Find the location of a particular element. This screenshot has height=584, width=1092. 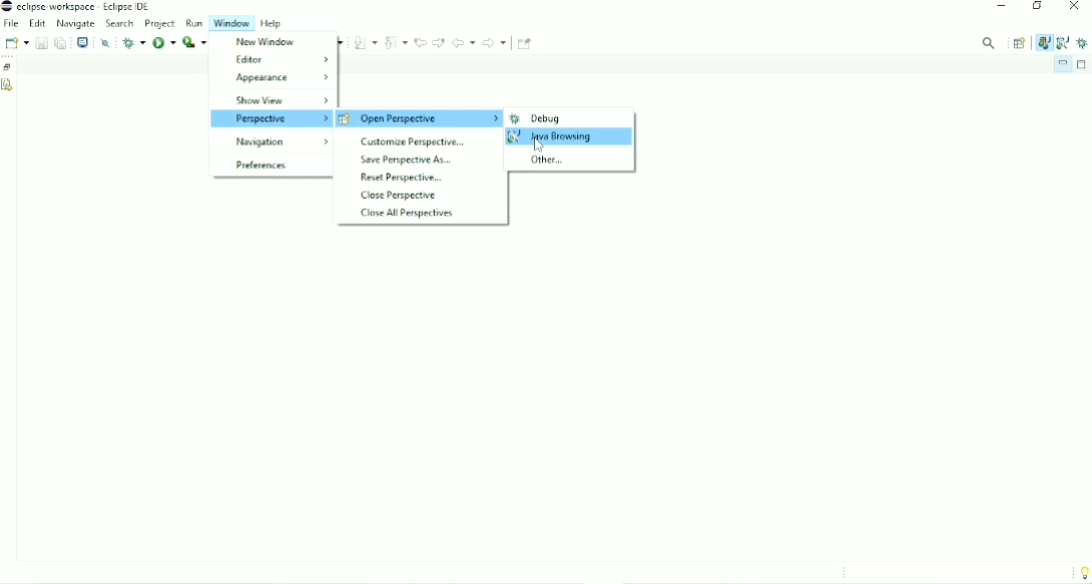

Next Annotation is located at coordinates (366, 42).